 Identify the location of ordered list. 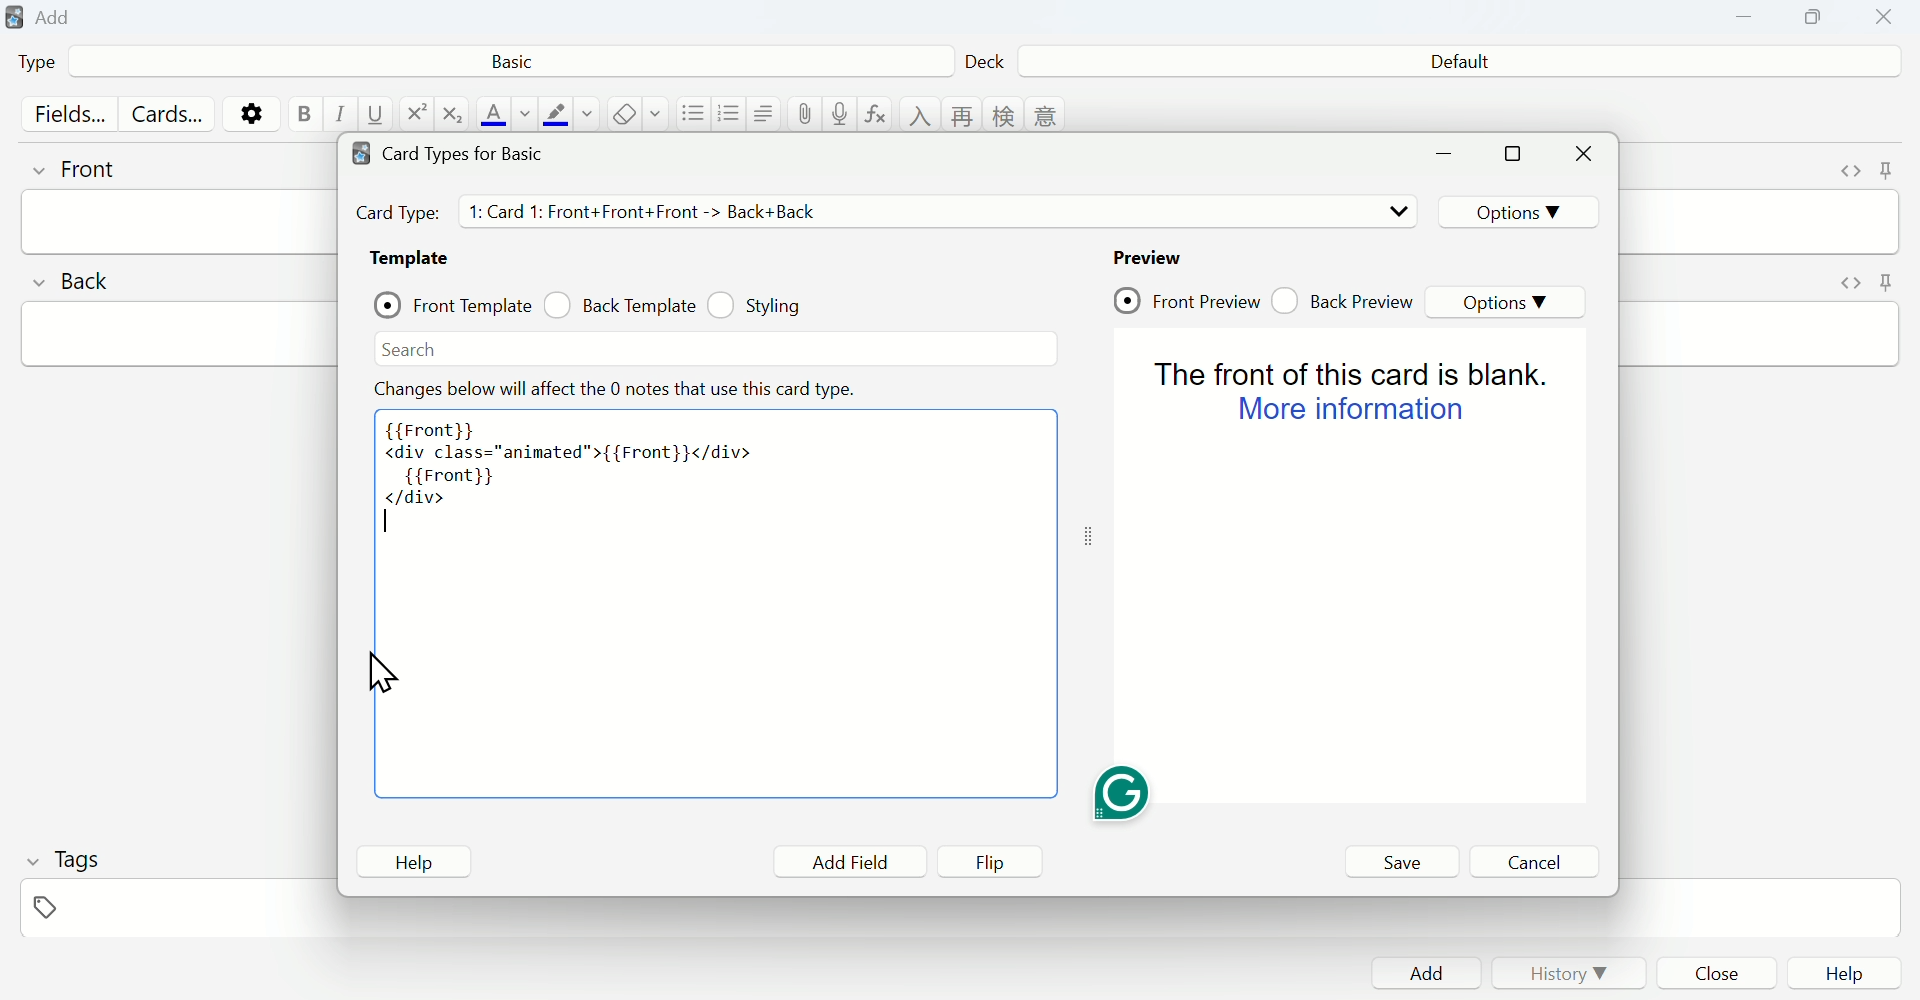
(729, 114).